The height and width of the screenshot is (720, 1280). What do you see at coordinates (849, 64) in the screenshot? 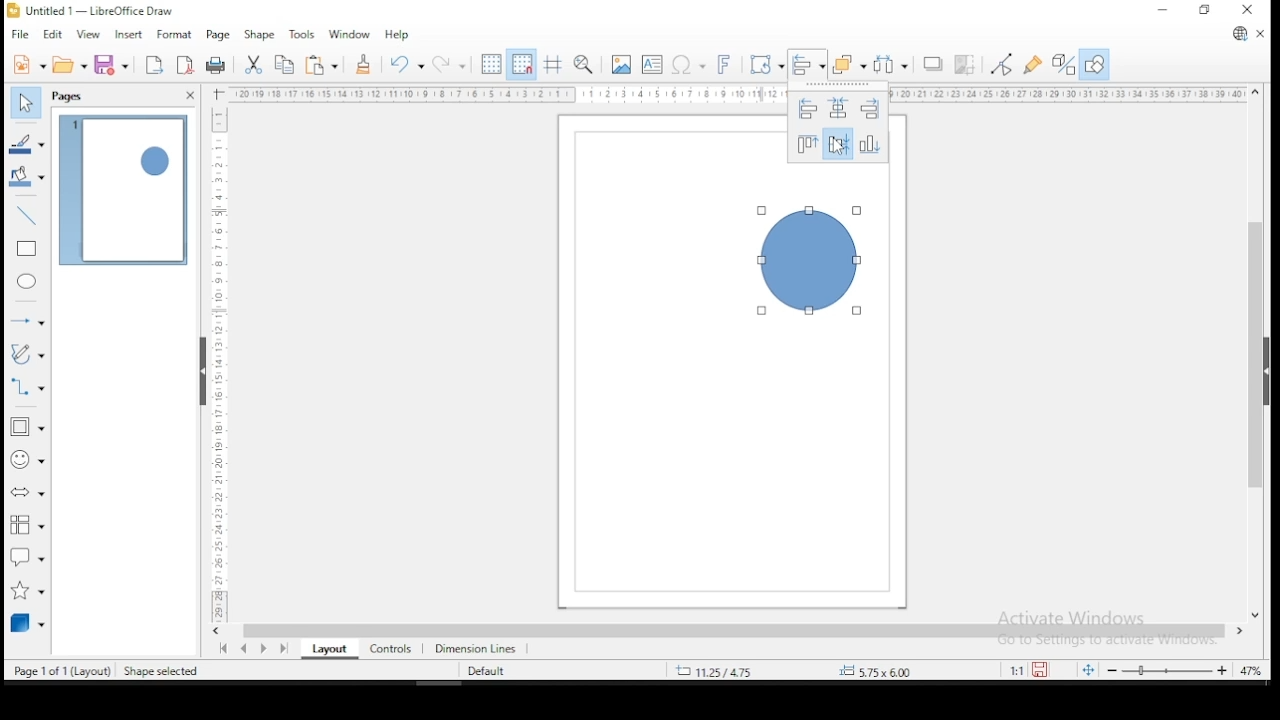
I see `arrange` at bounding box center [849, 64].